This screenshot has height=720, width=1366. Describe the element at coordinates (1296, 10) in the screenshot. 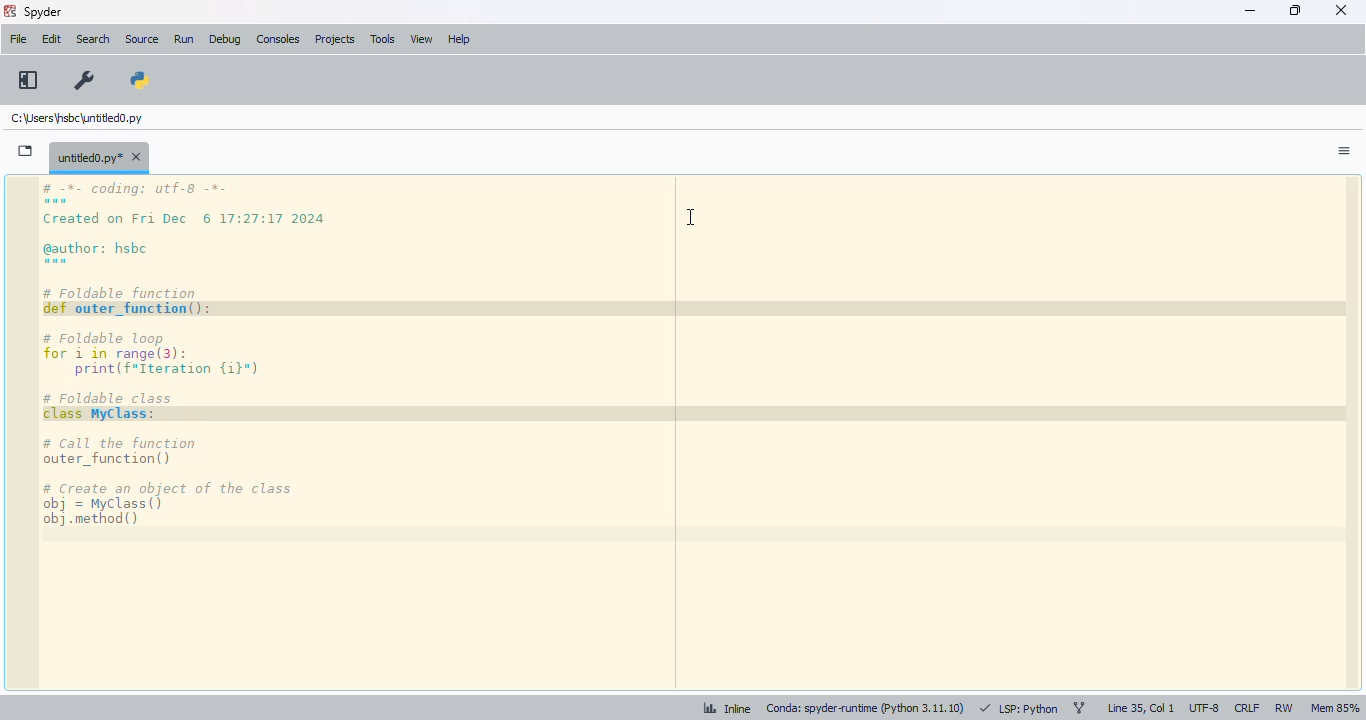

I see `maximize` at that location.